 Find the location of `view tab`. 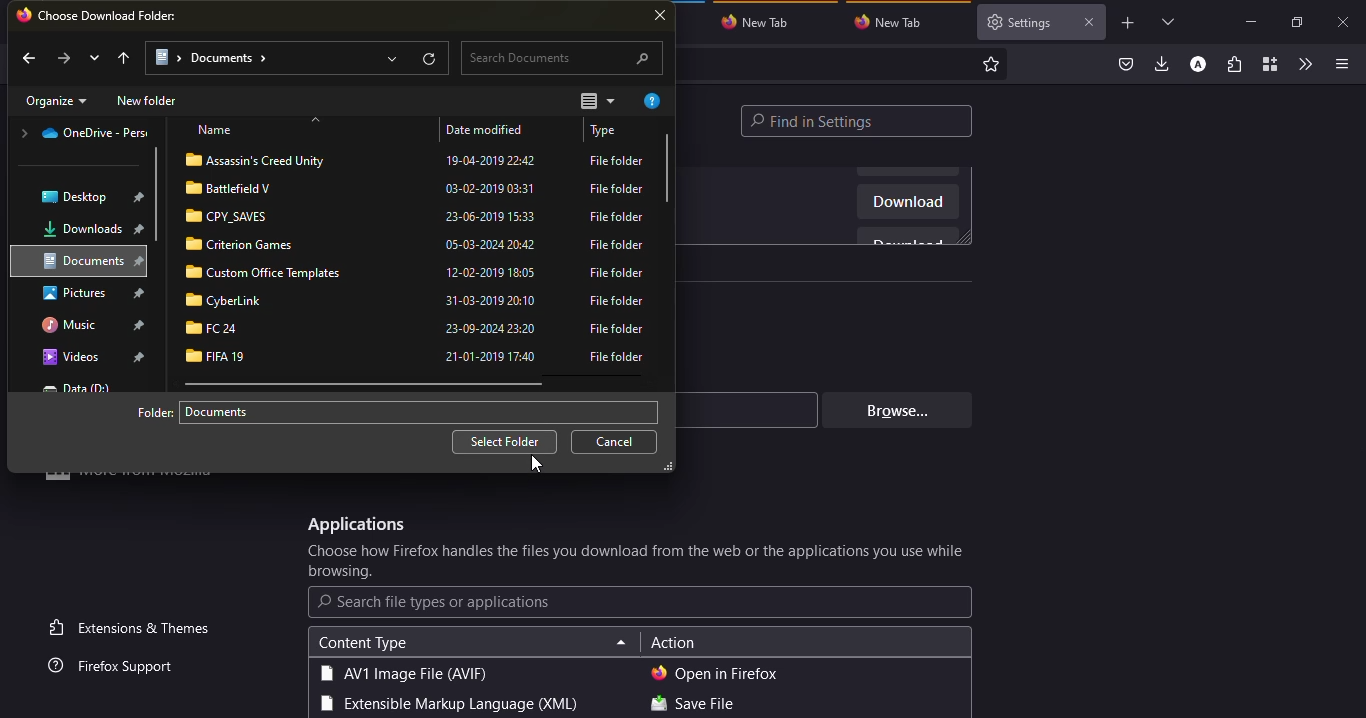

view tab is located at coordinates (1169, 21).